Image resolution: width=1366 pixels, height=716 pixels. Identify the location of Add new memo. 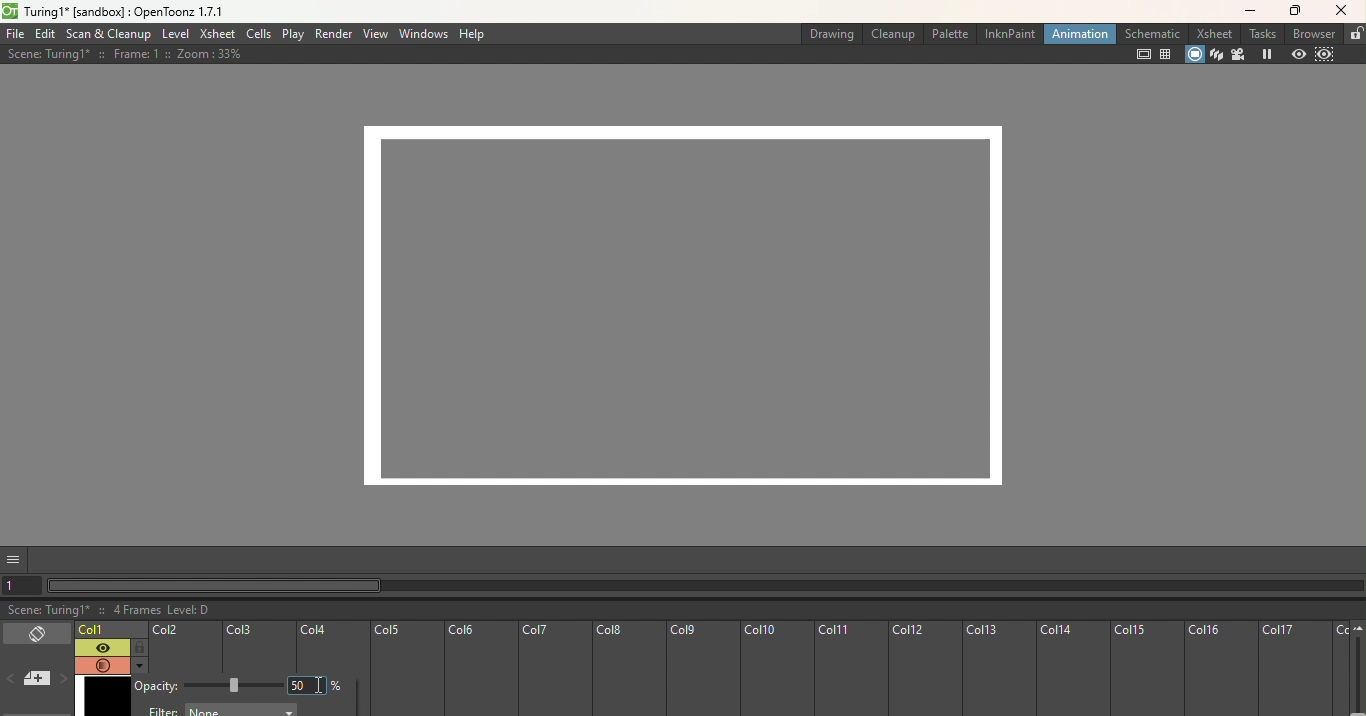
(36, 680).